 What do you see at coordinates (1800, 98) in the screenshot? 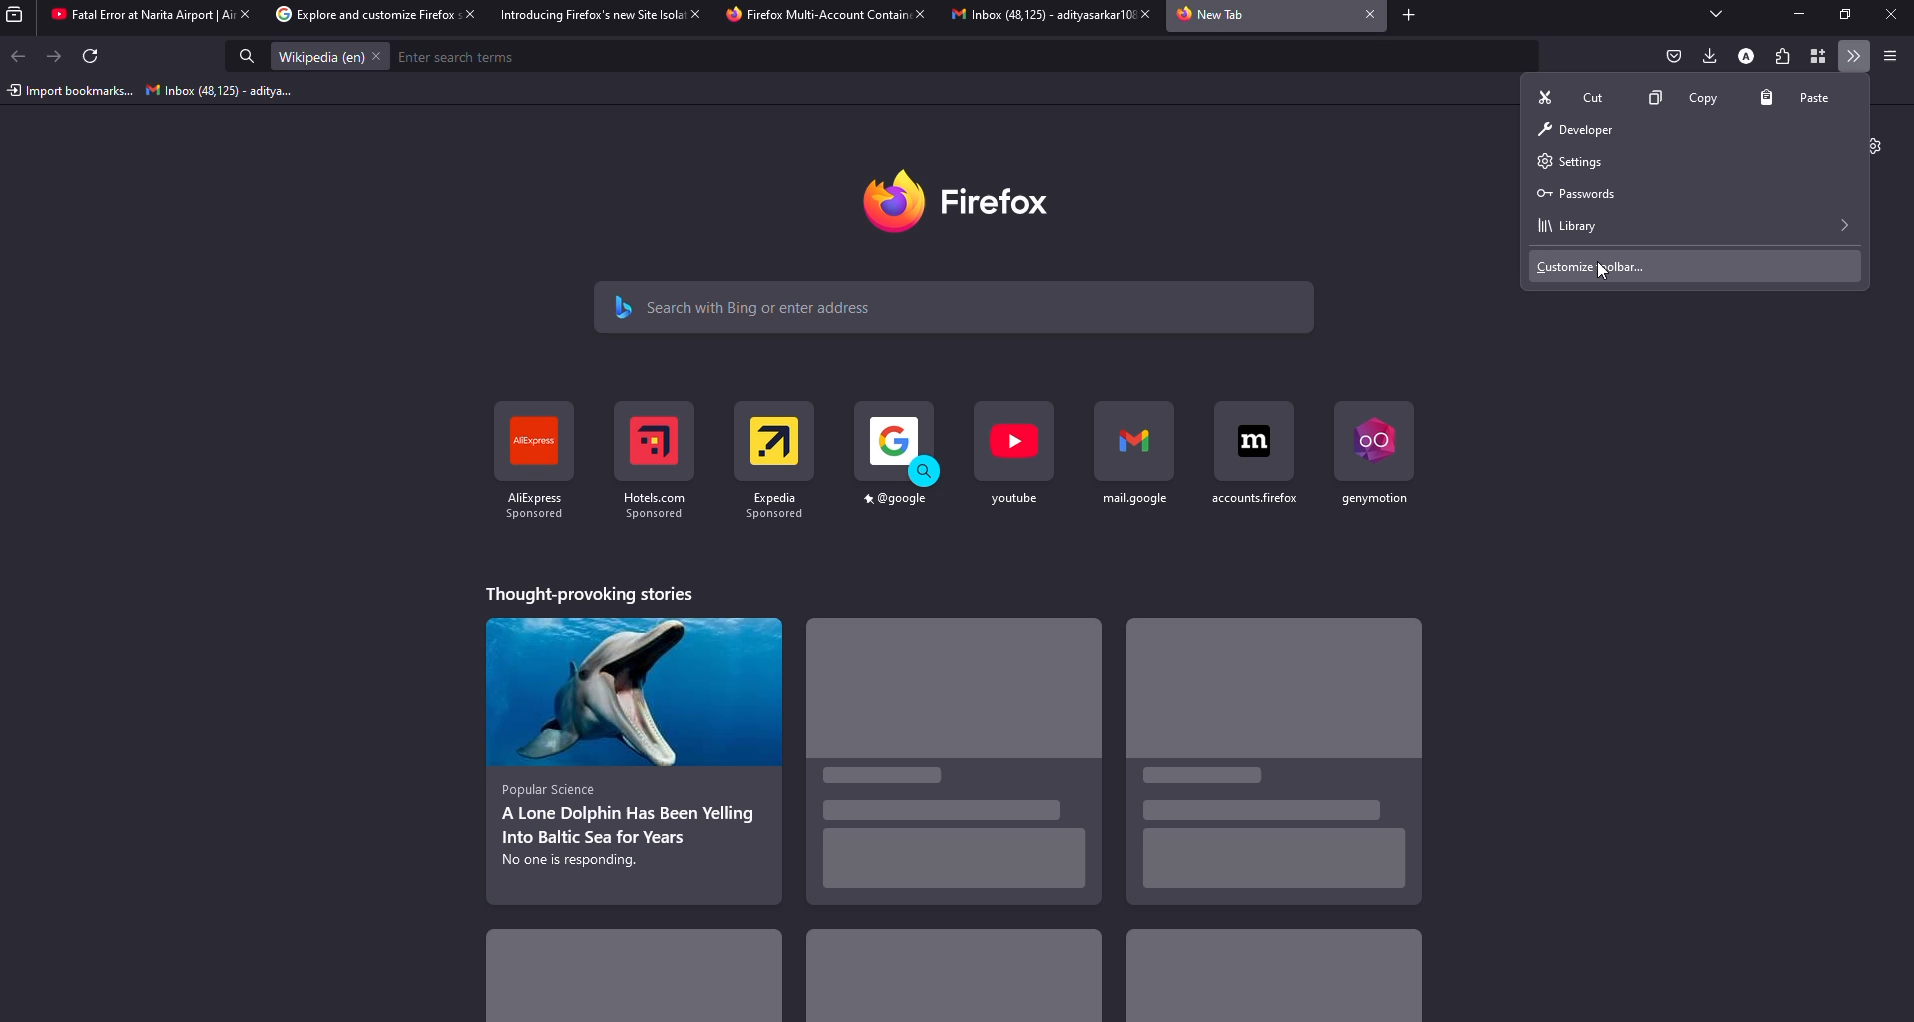
I see `paste` at bounding box center [1800, 98].